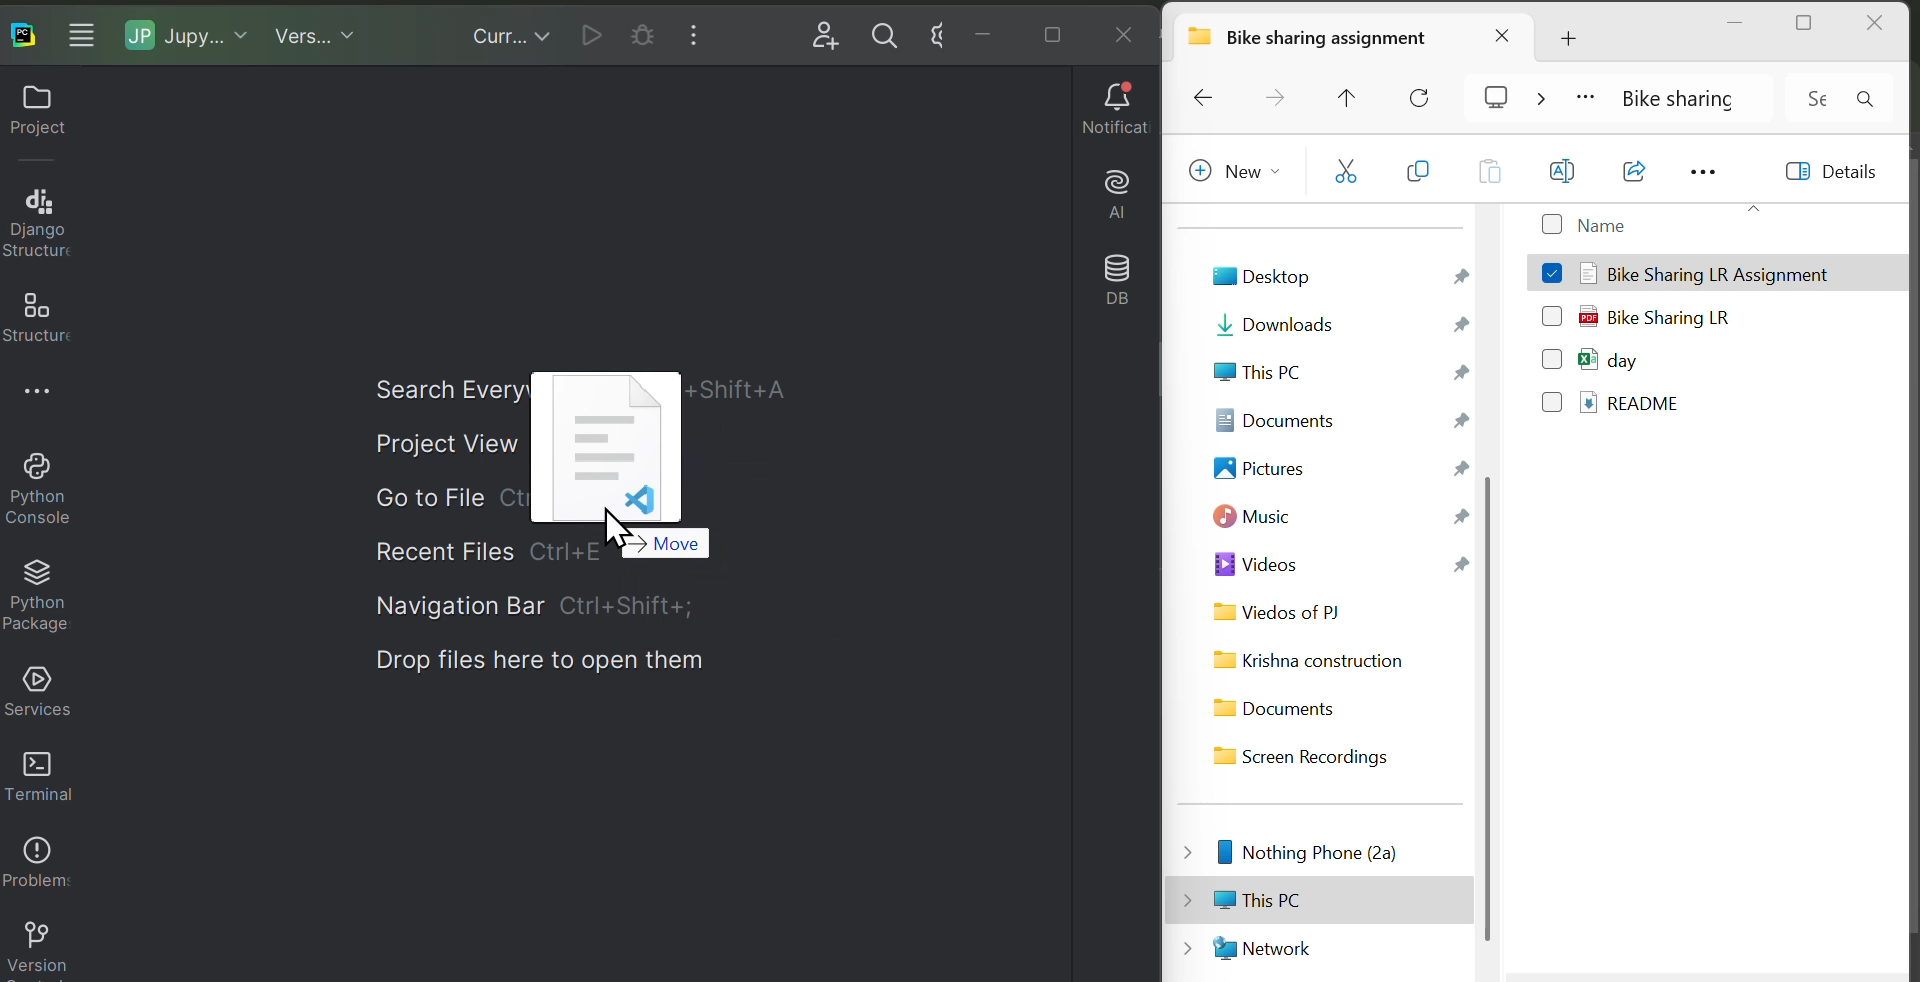 This screenshot has width=1920, height=982. I want to click on Navigation bar, so click(574, 611).